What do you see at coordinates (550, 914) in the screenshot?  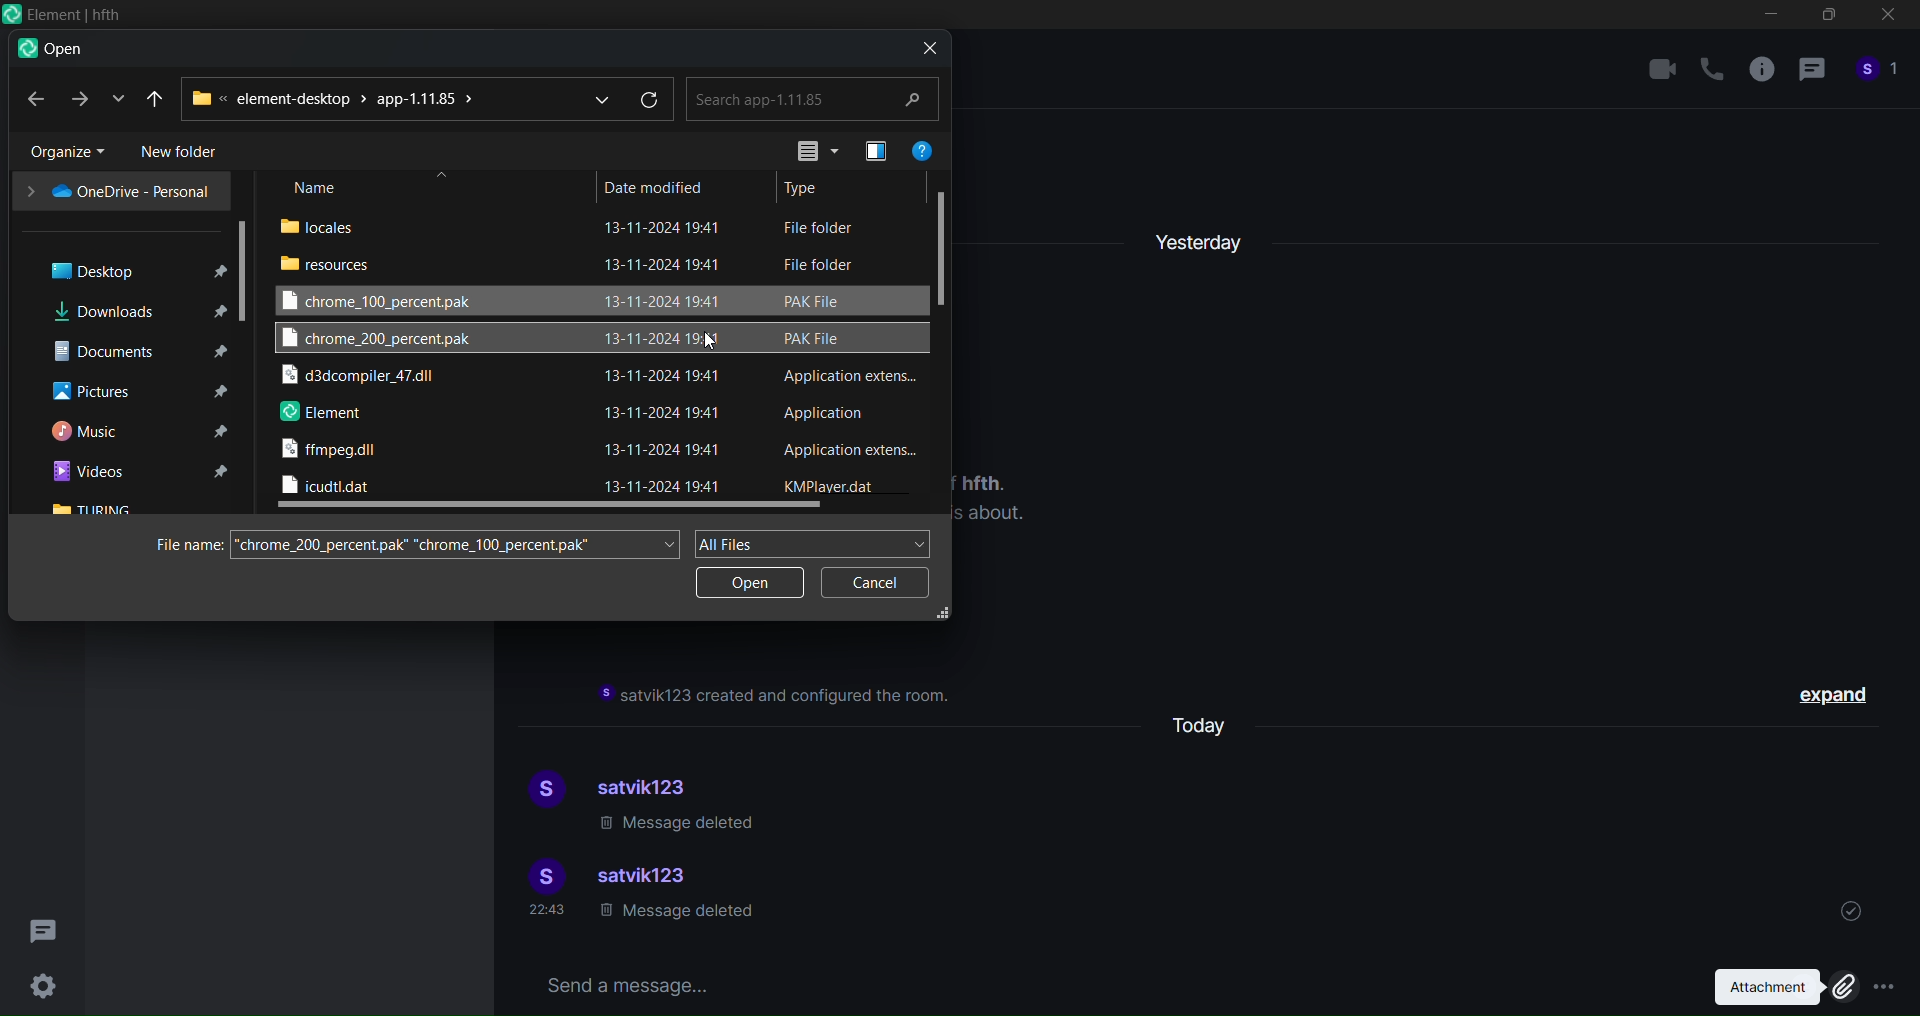 I see `time` at bounding box center [550, 914].